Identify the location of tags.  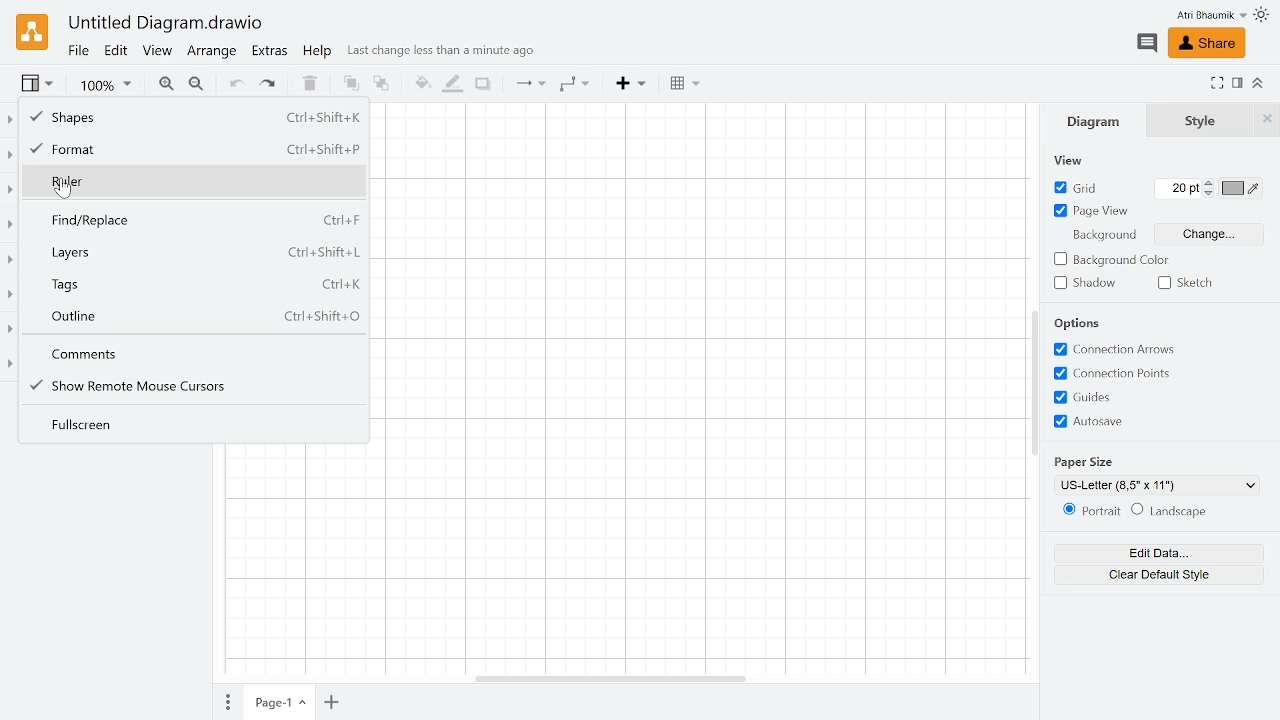
(186, 283).